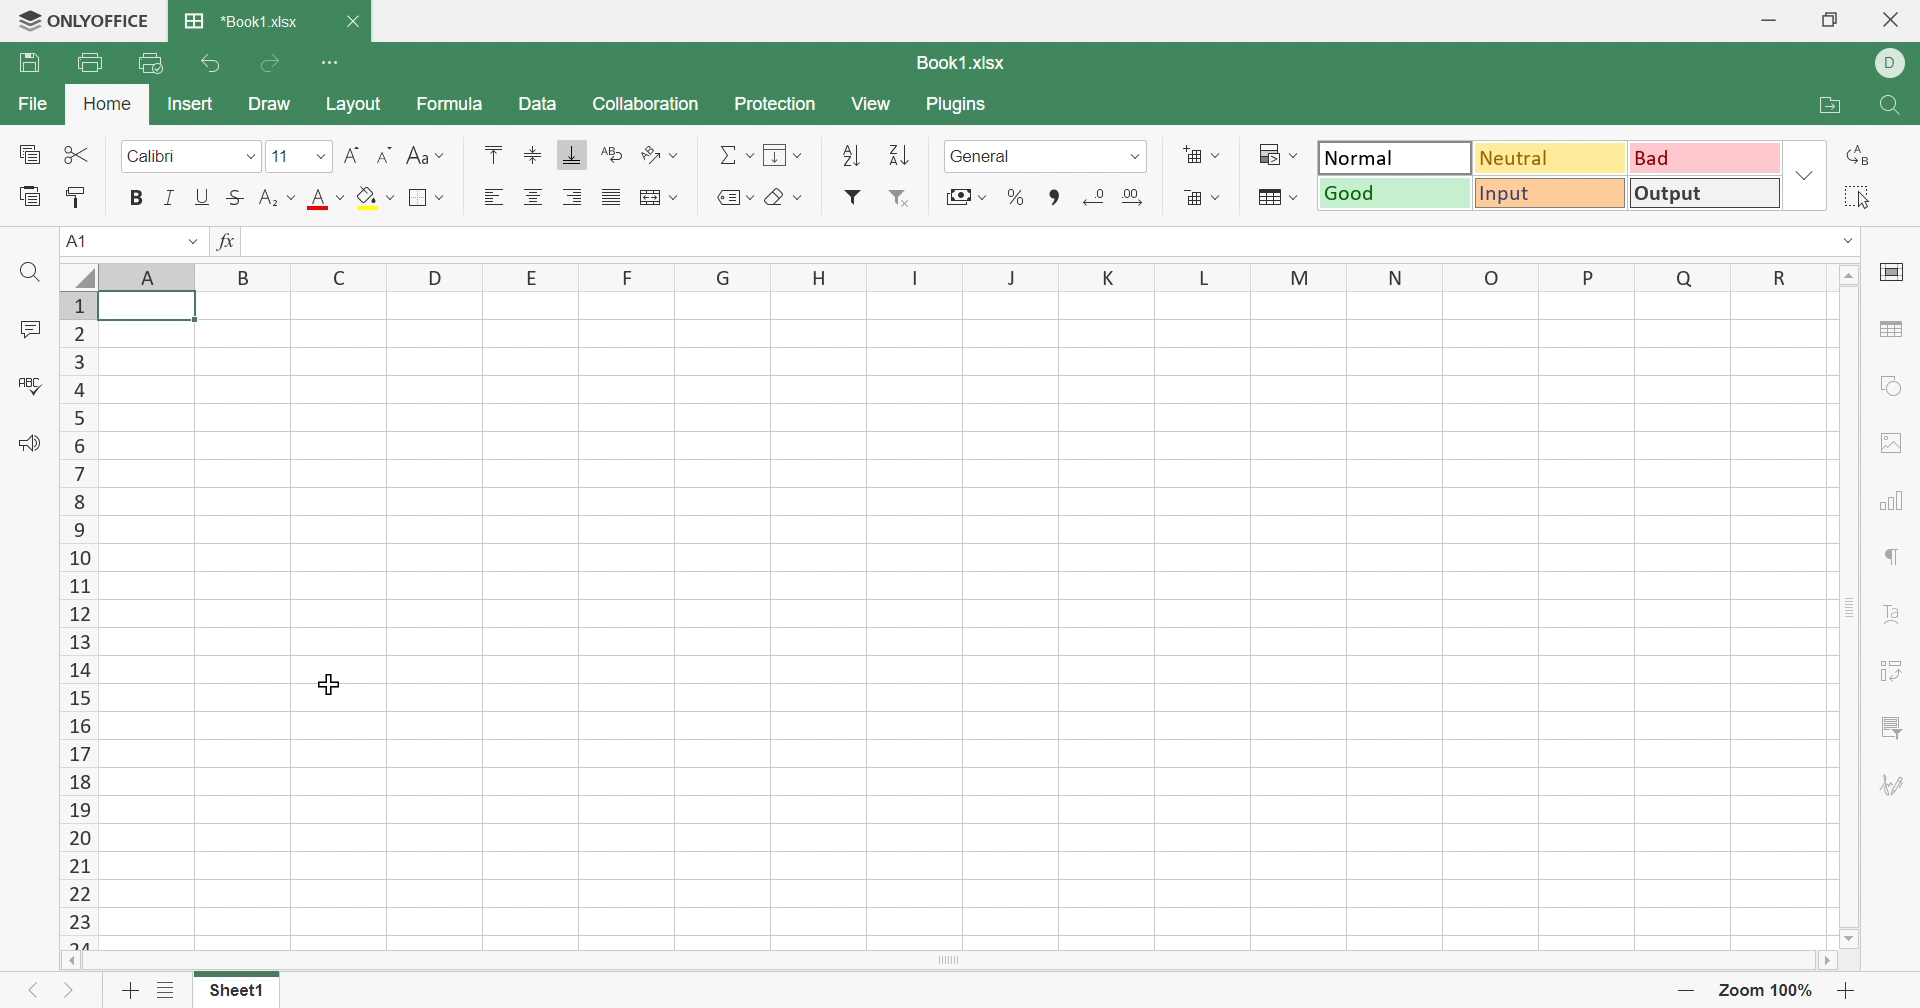 This screenshot has width=1920, height=1008. Describe the element at coordinates (1299, 197) in the screenshot. I see `Drop Down` at that location.